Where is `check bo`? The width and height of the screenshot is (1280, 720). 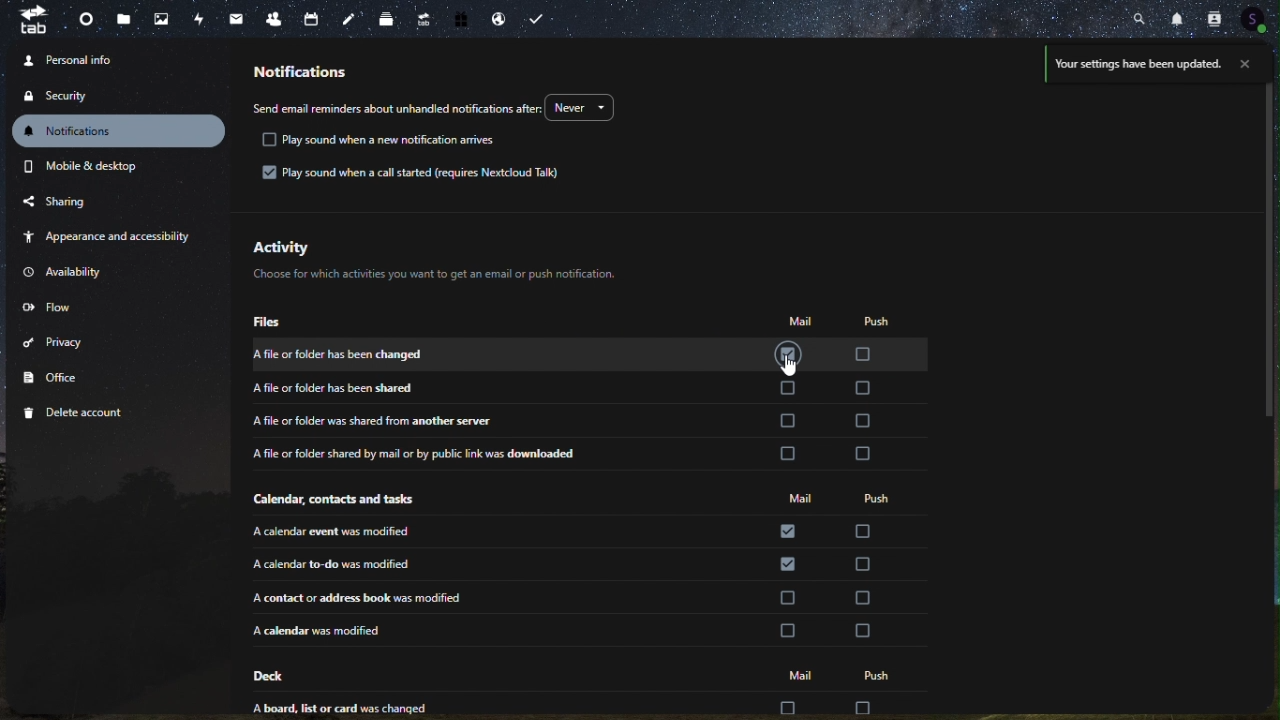 check bo is located at coordinates (792, 530).